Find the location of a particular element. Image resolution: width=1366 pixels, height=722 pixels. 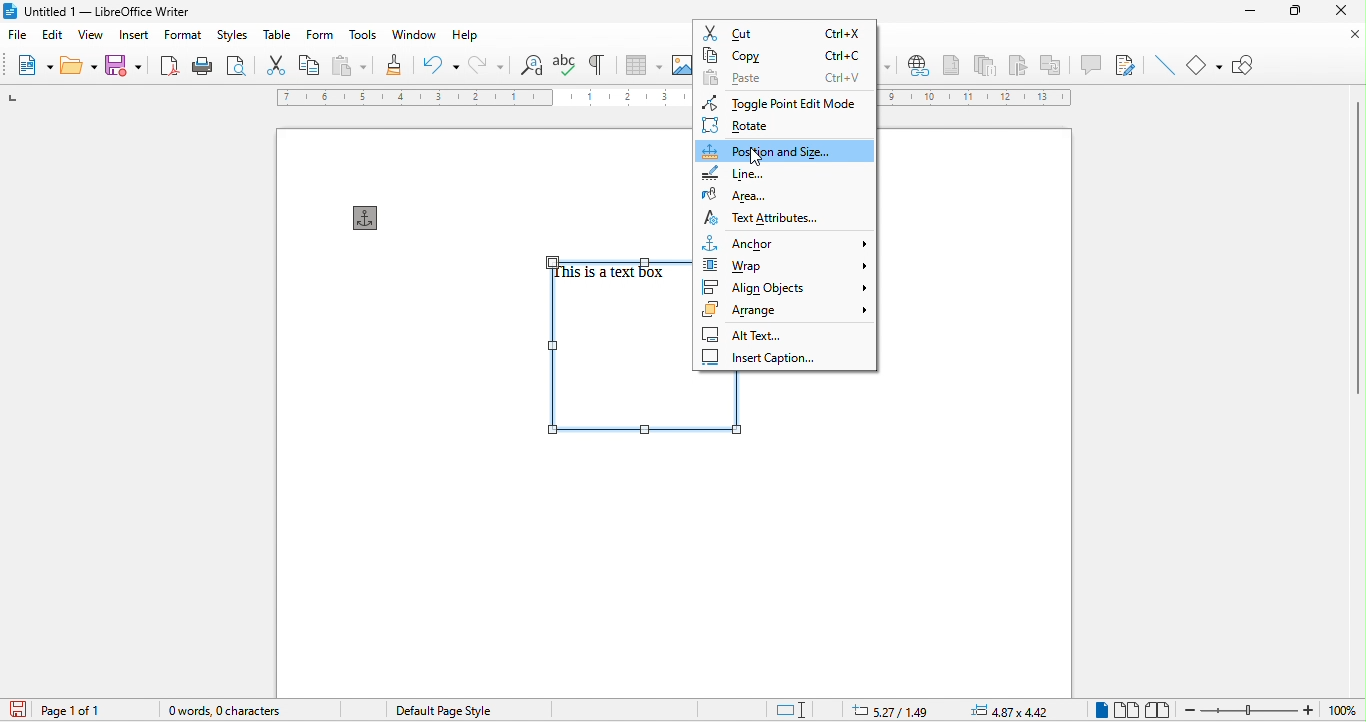

anchor is located at coordinates (370, 218).